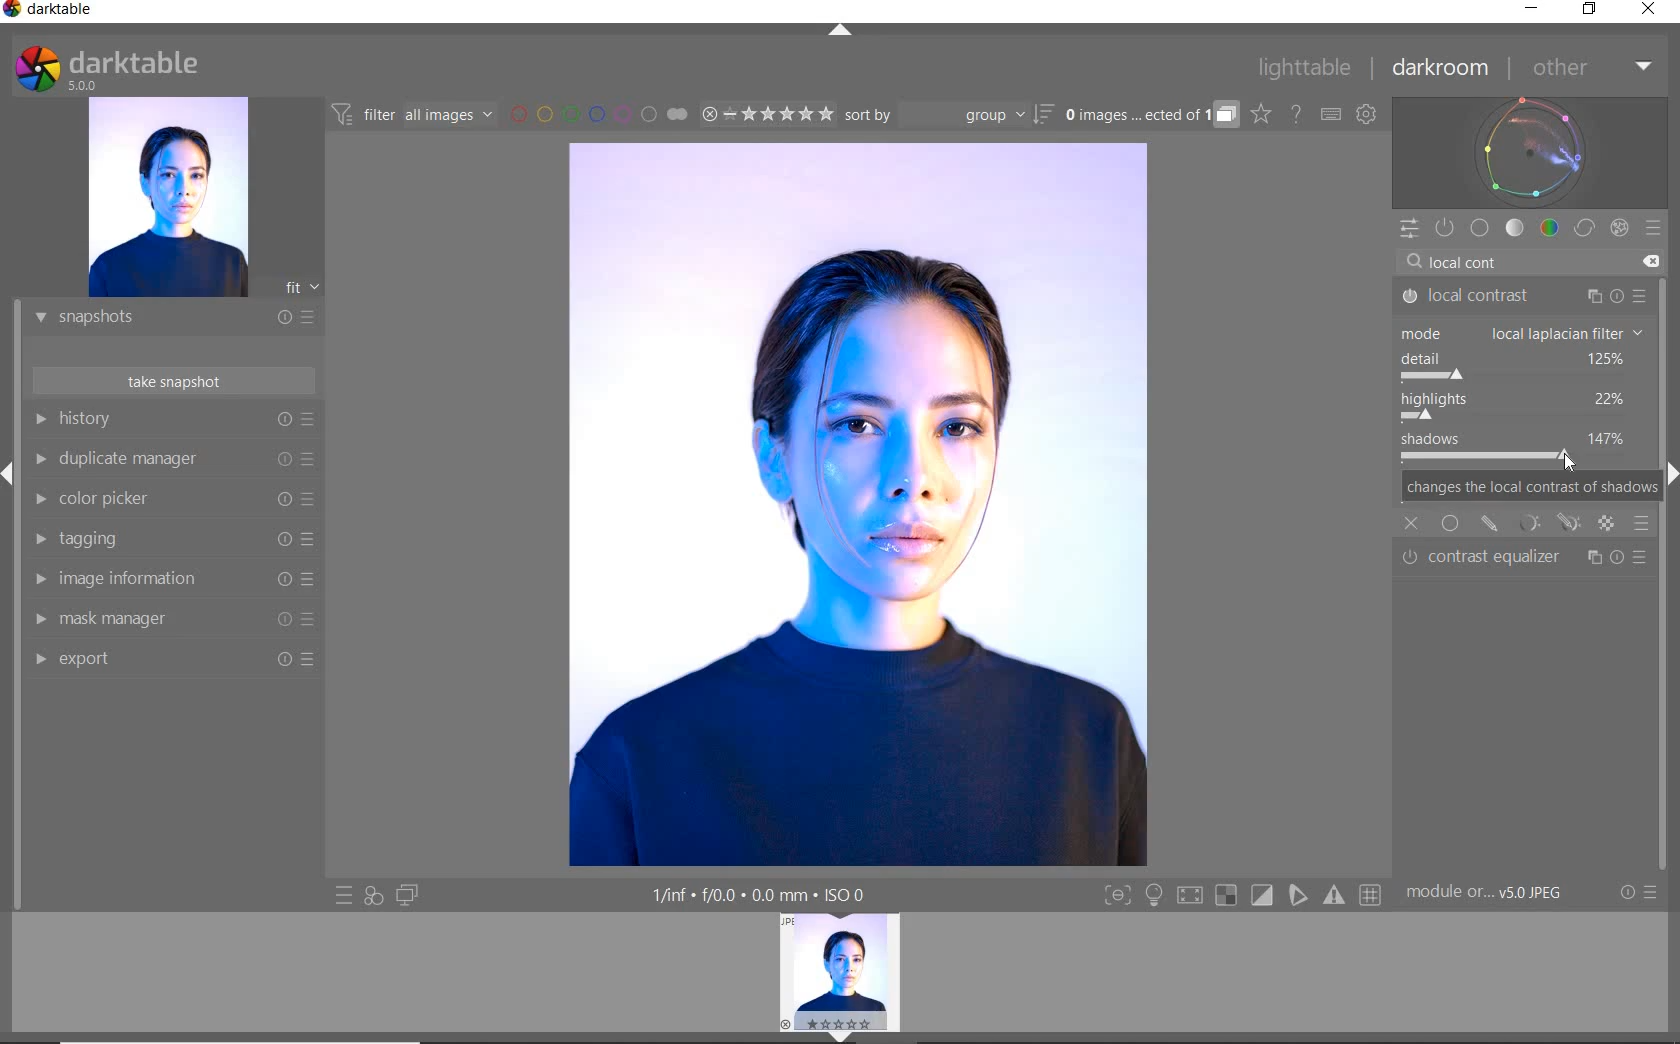 The height and width of the screenshot is (1044, 1680). Describe the element at coordinates (167, 658) in the screenshot. I see `EXPORT` at that location.